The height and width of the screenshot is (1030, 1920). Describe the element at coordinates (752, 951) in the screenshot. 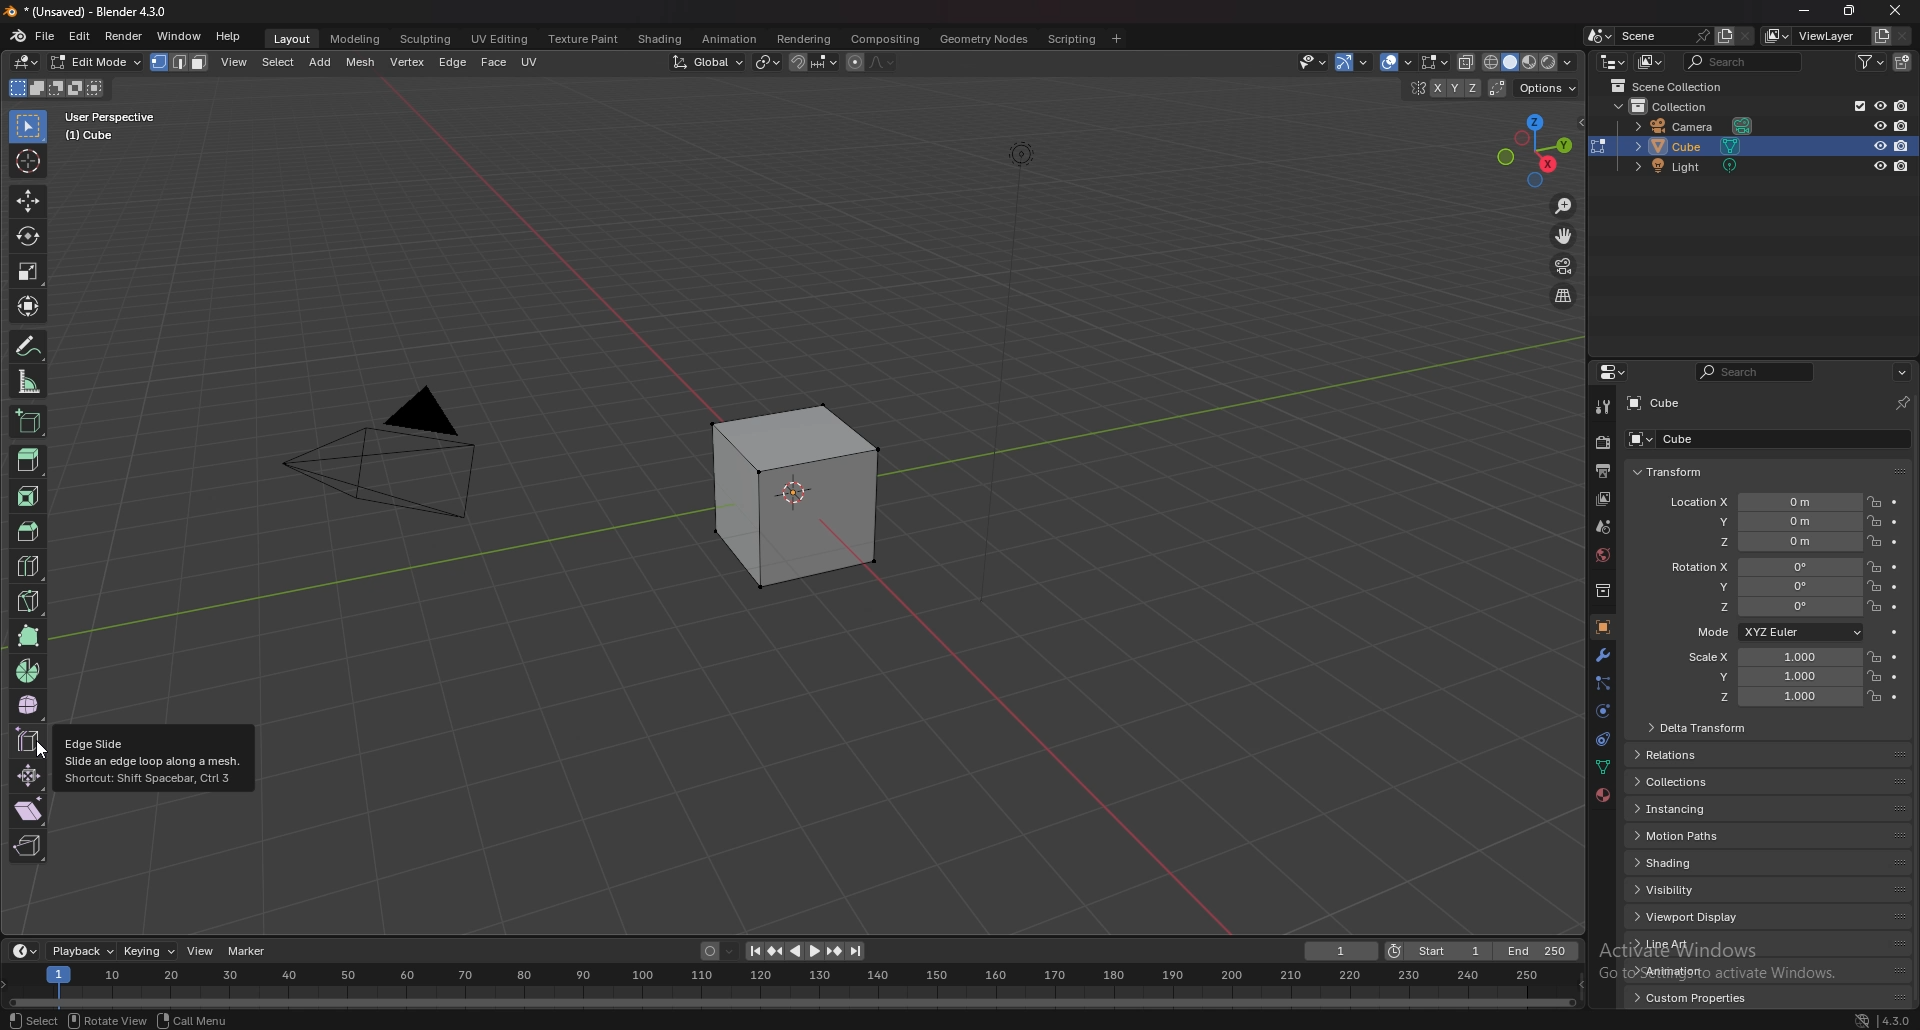

I see `jump to endpoint` at that location.